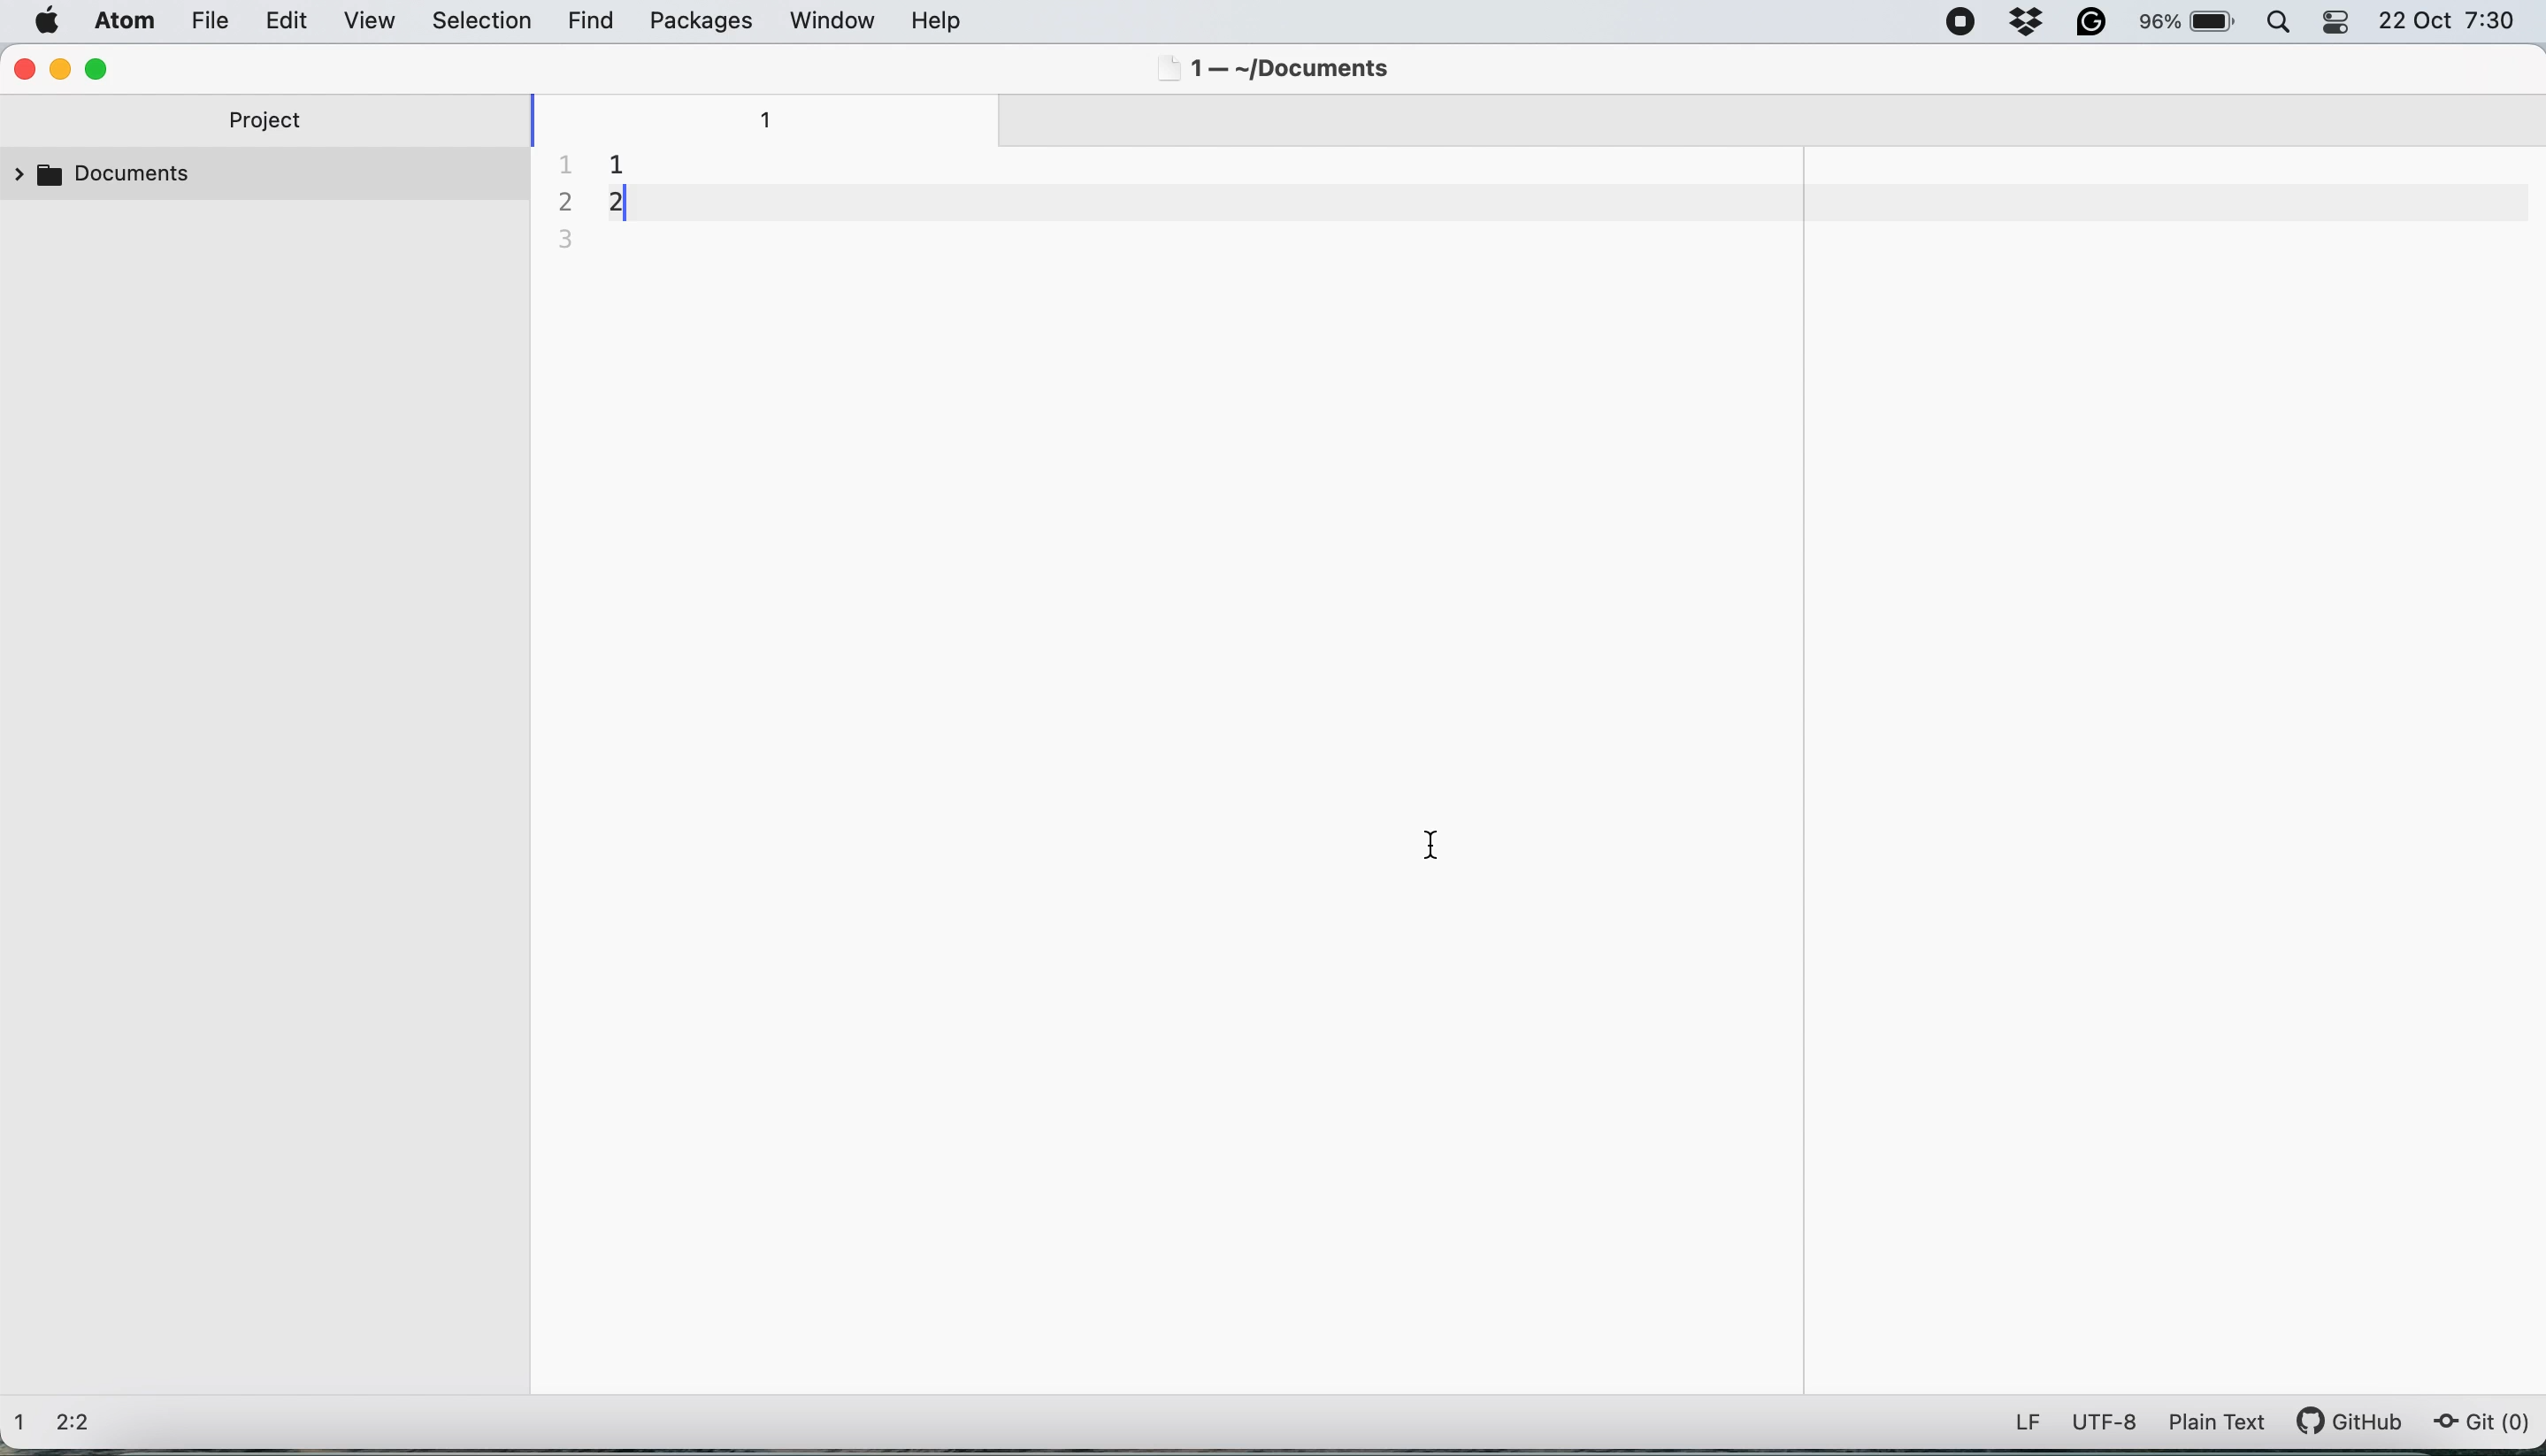 The width and height of the screenshot is (2546, 1456). What do you see at coordinates (24, 1426) in the screenshot?
I see `1` at bounding box center [24, 1426].